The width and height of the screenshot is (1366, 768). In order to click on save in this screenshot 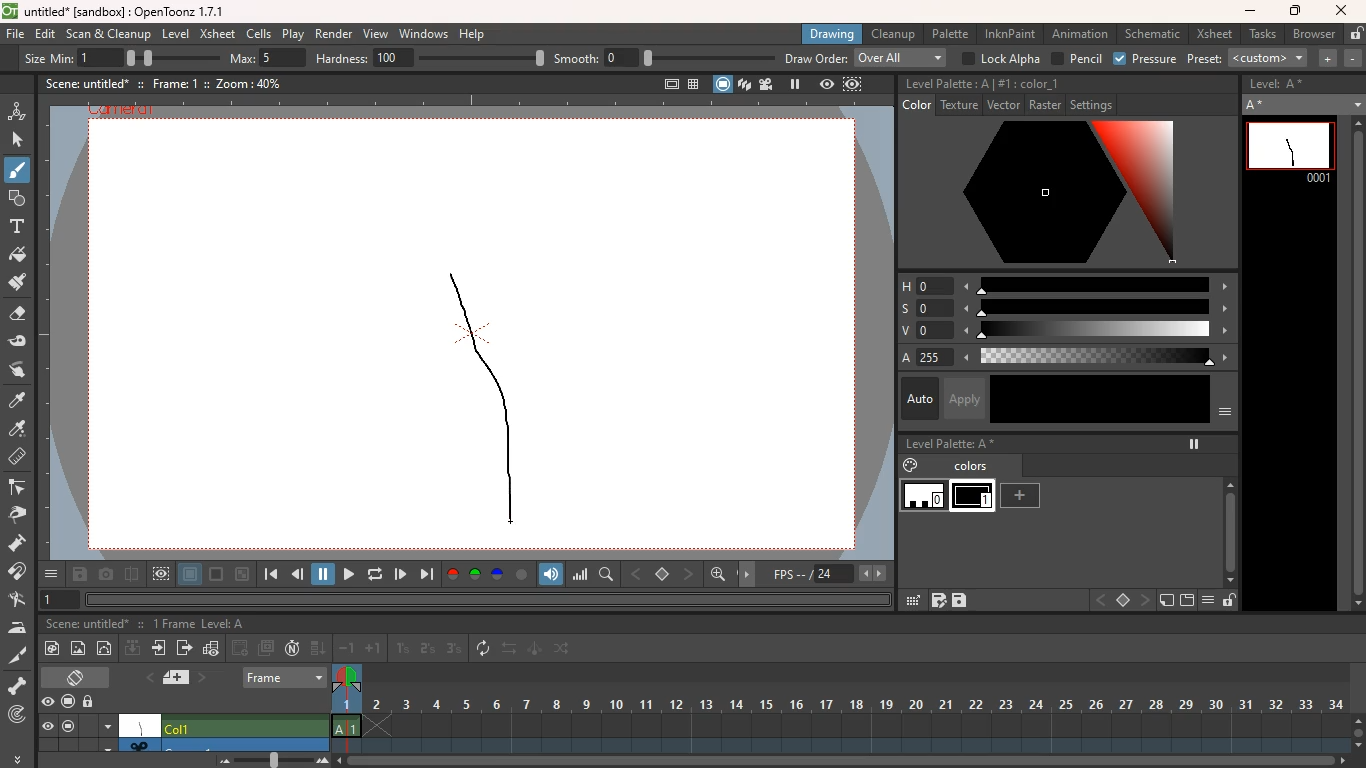, I will do `click(961, 601)`.